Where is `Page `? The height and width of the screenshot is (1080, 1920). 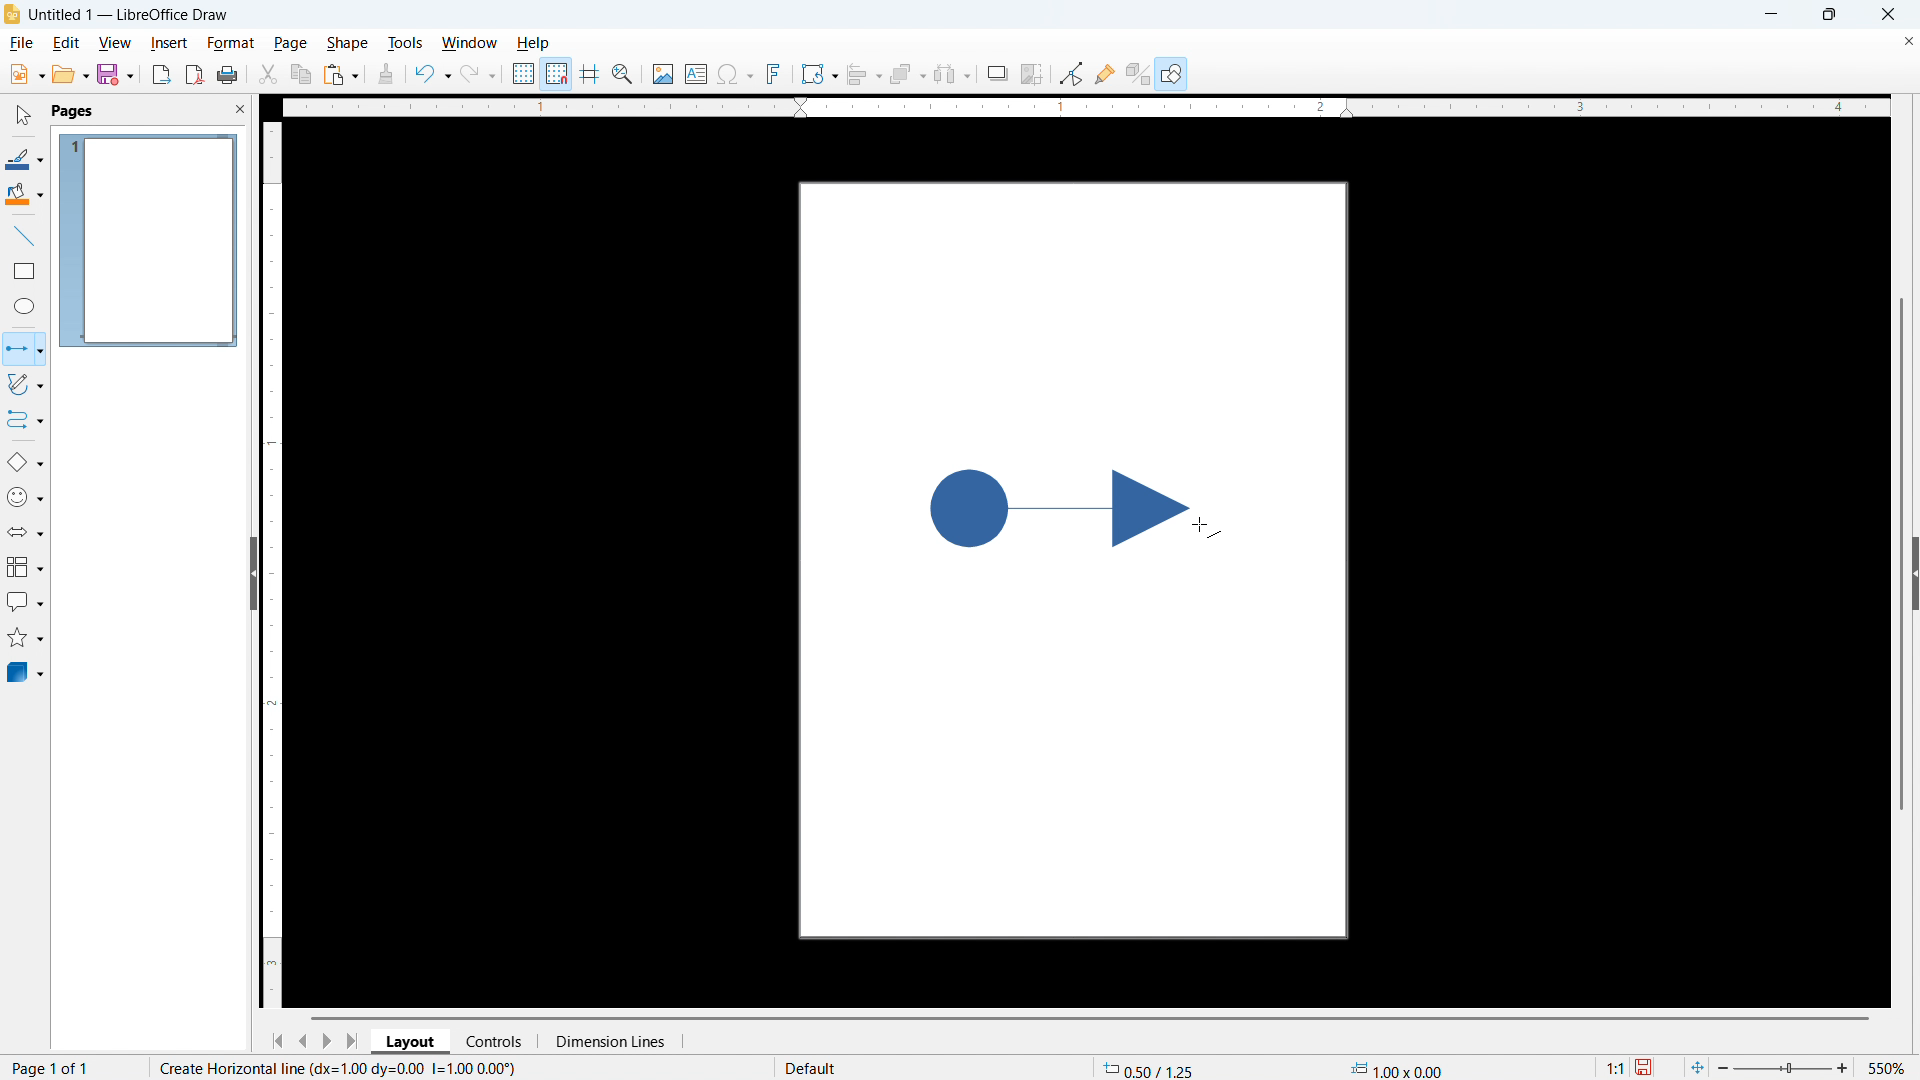
Page  is located at coordinates (289, 43).